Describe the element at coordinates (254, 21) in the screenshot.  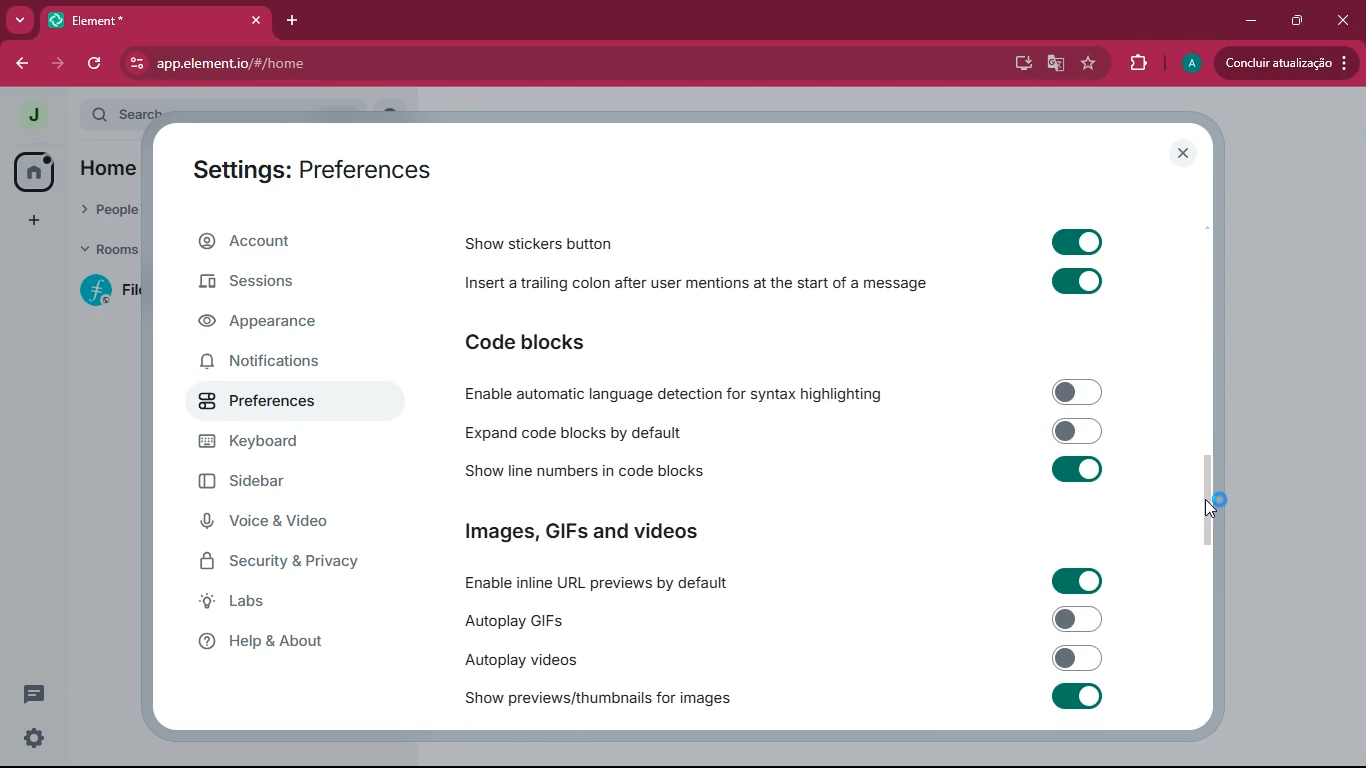
I see `Close` at that location.